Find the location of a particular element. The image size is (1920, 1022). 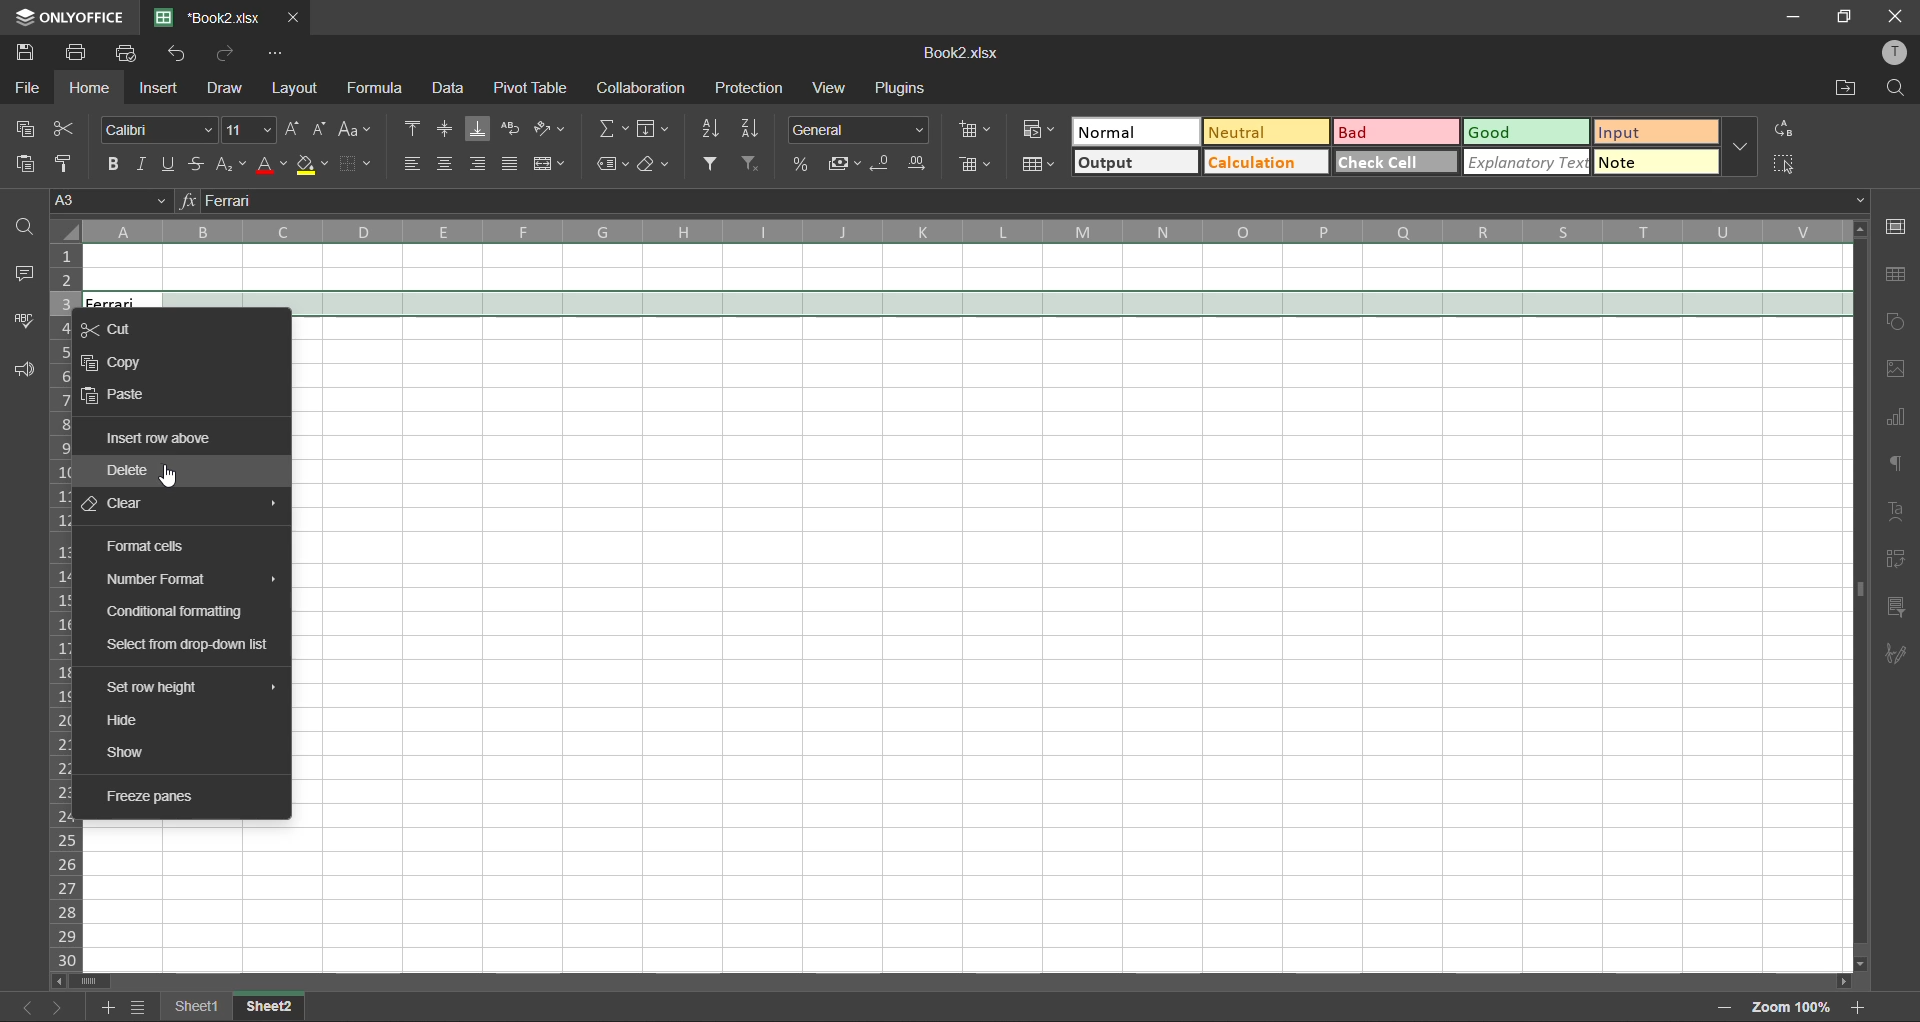

cell settings is located at coordinates (1901, 226).